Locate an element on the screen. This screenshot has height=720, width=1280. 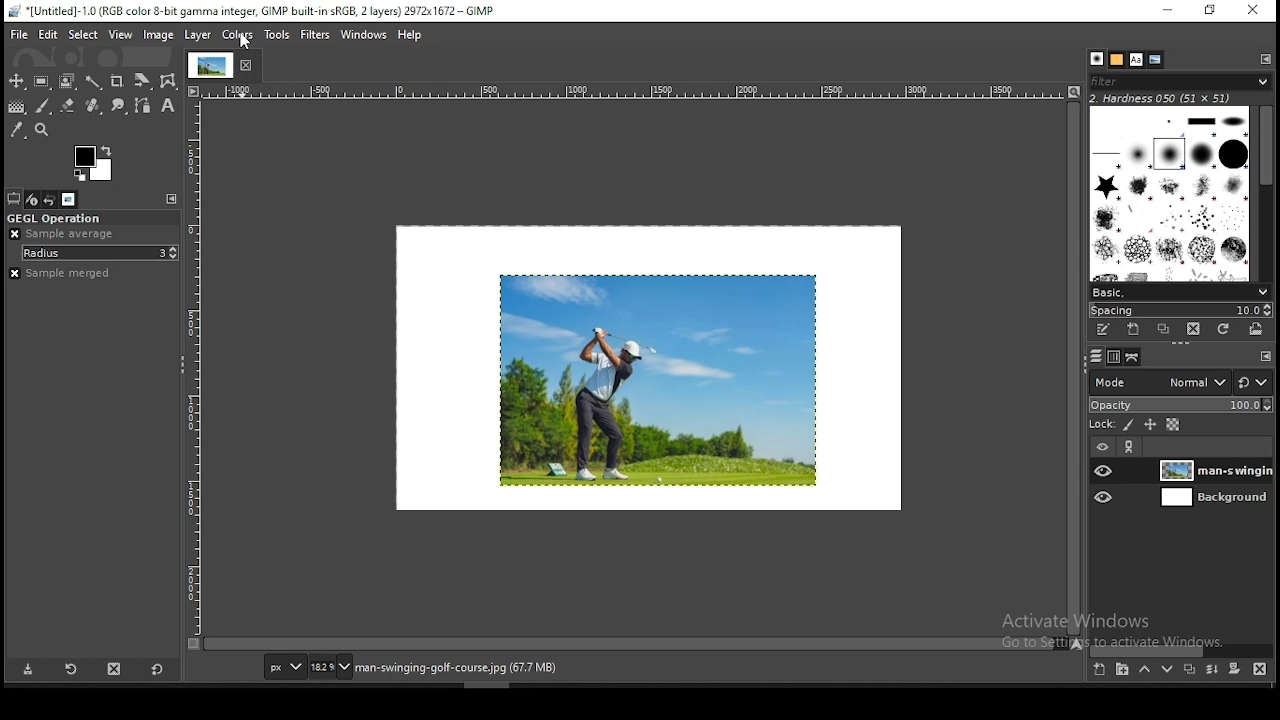
patterns is located at coordinates (1117, 61).